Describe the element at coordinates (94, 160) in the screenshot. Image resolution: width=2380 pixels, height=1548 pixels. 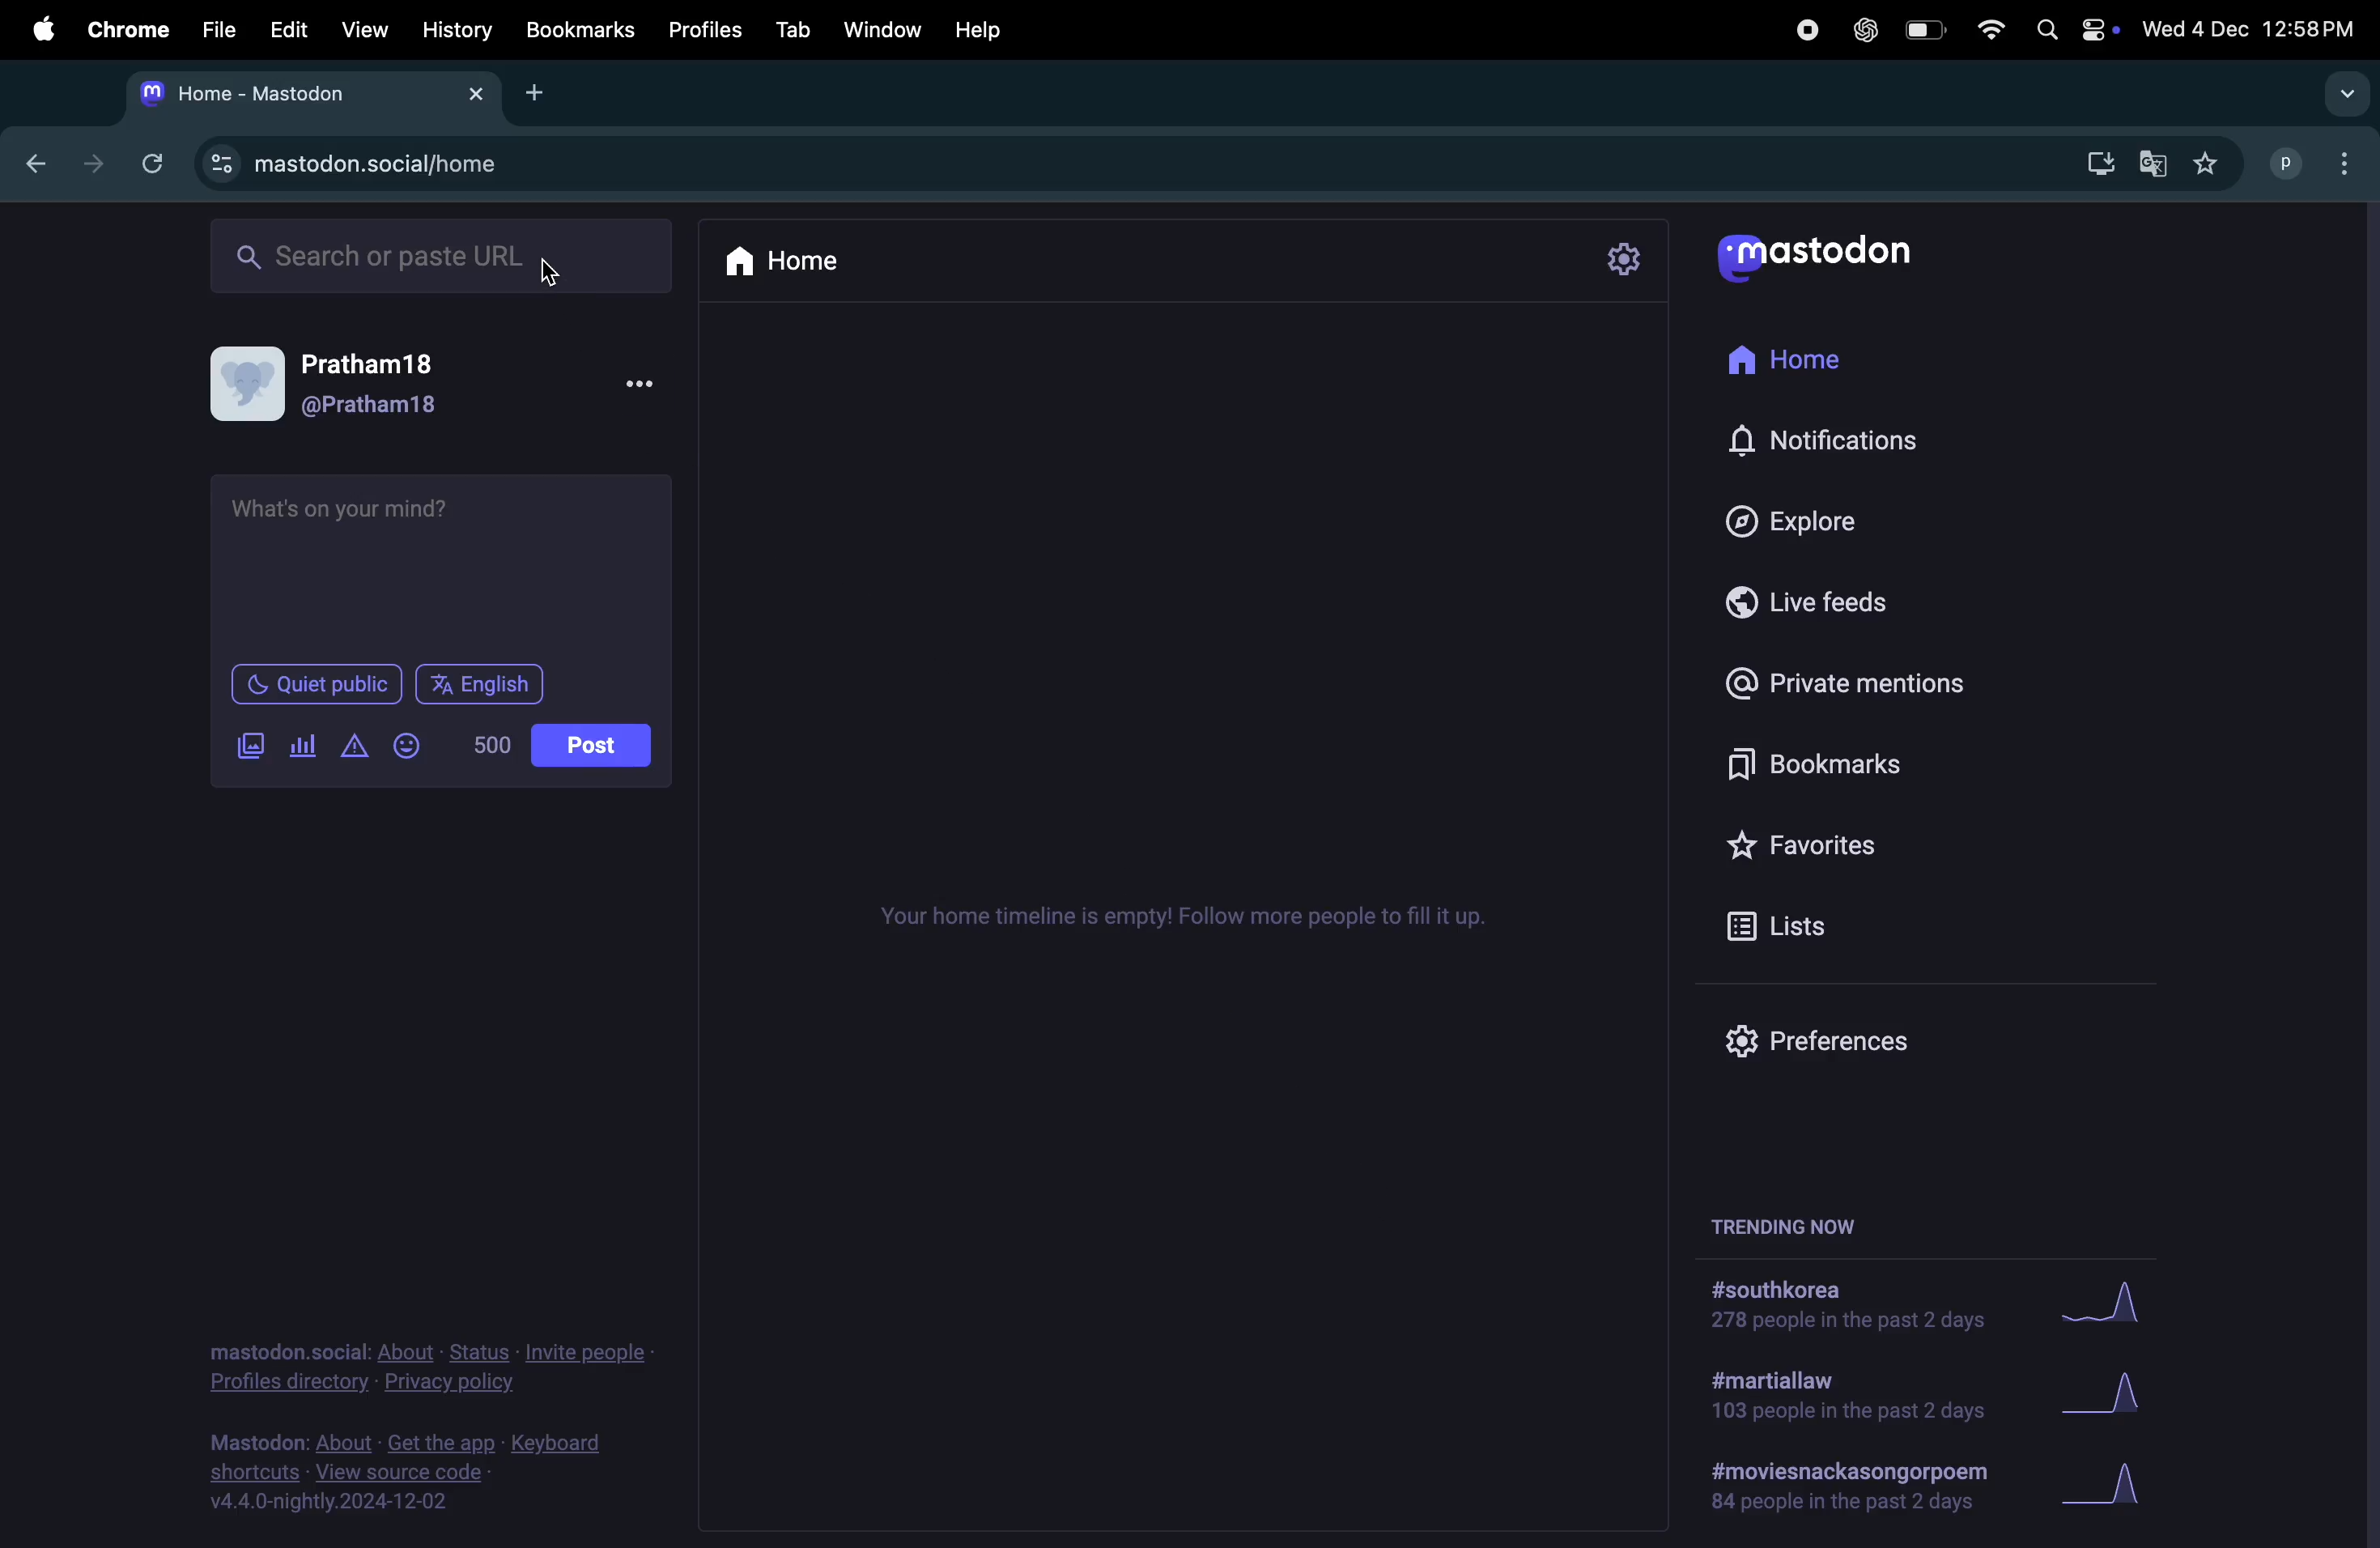
I see `next tab` at that location.